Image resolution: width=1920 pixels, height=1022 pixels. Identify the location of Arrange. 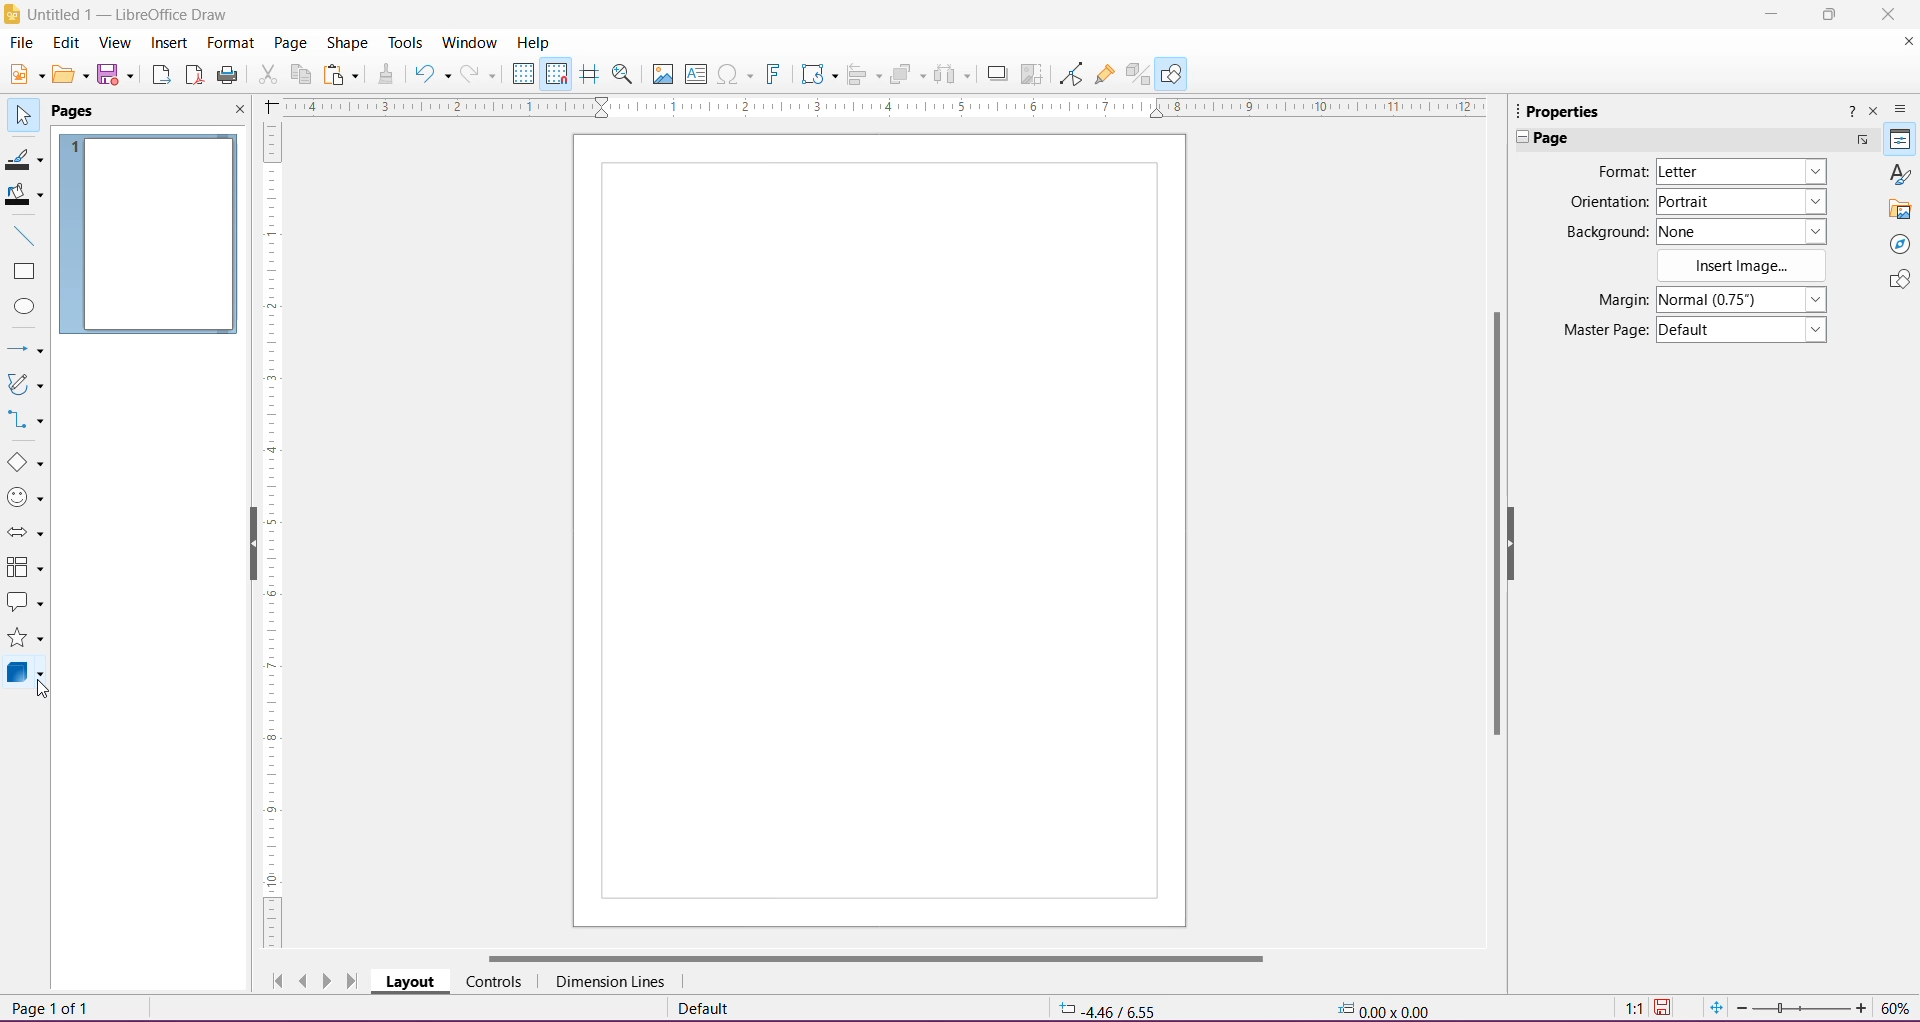
(907, 74).